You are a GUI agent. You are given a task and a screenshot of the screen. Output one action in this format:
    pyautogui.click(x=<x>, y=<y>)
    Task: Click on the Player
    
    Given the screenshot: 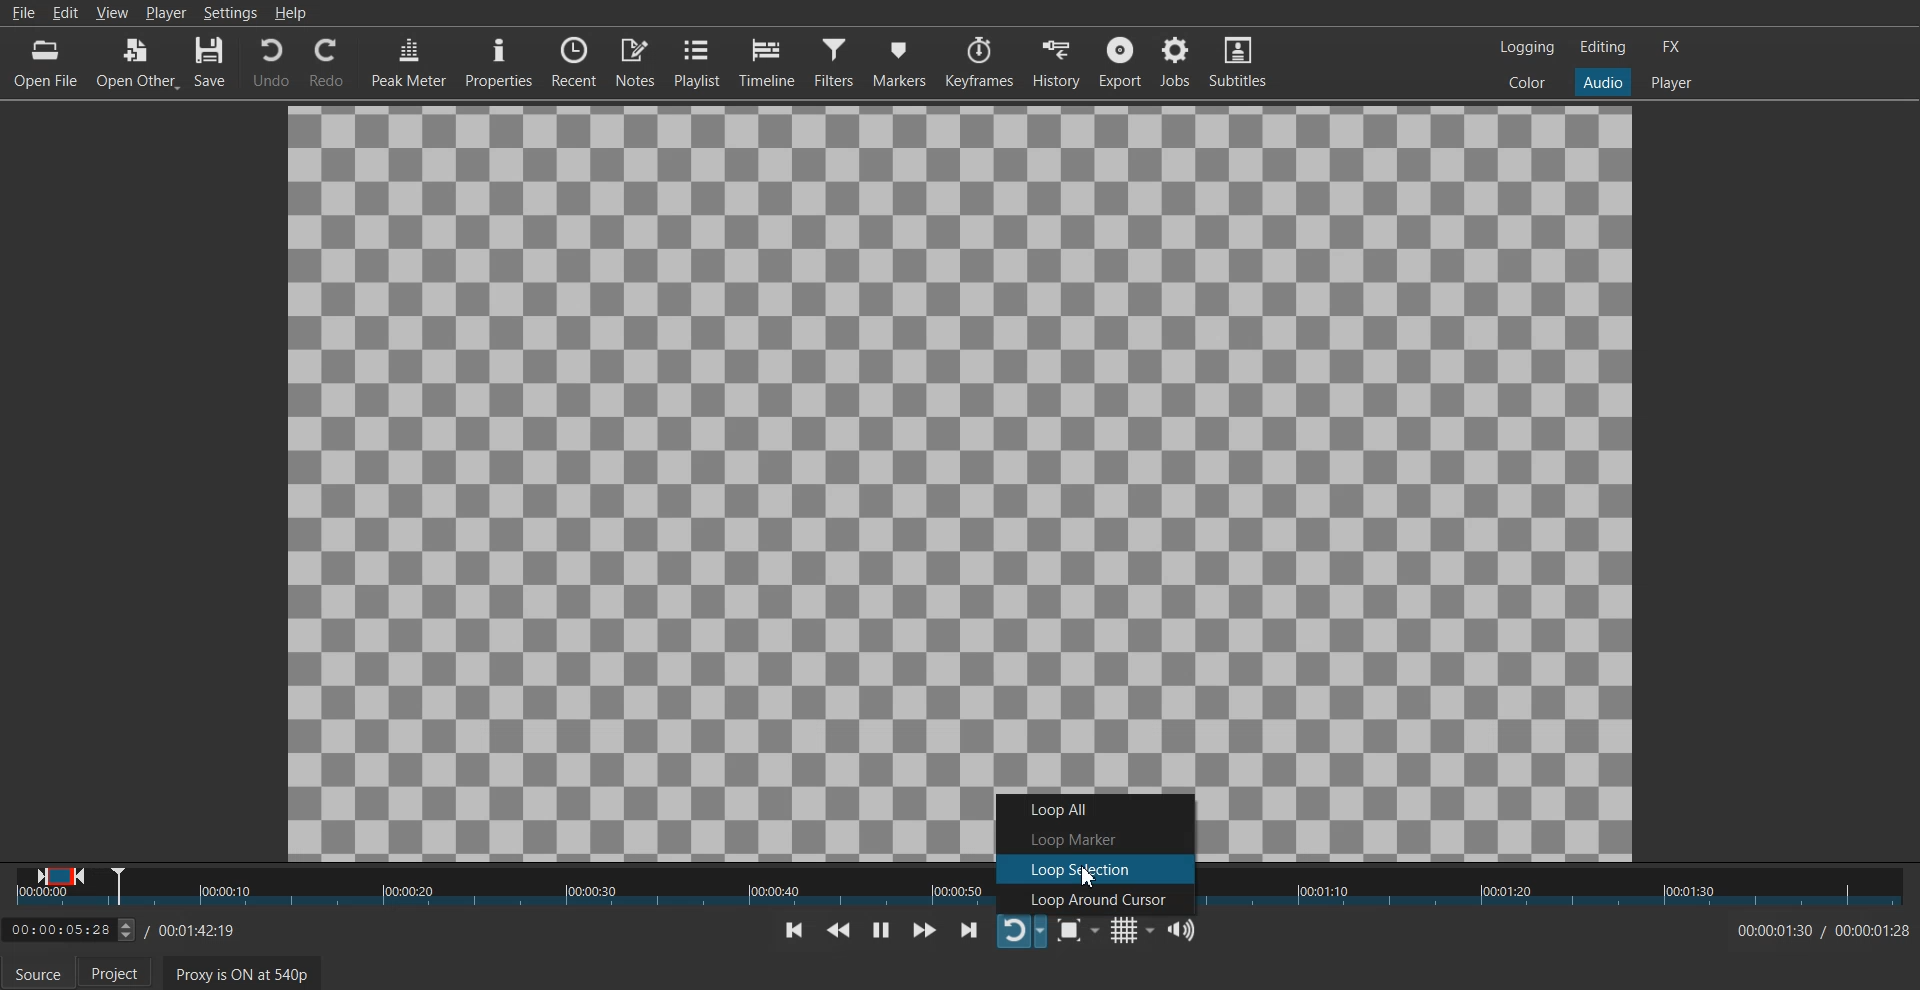 What is the action you would take?
    pyautogui.click(x=1671, y=81)
    